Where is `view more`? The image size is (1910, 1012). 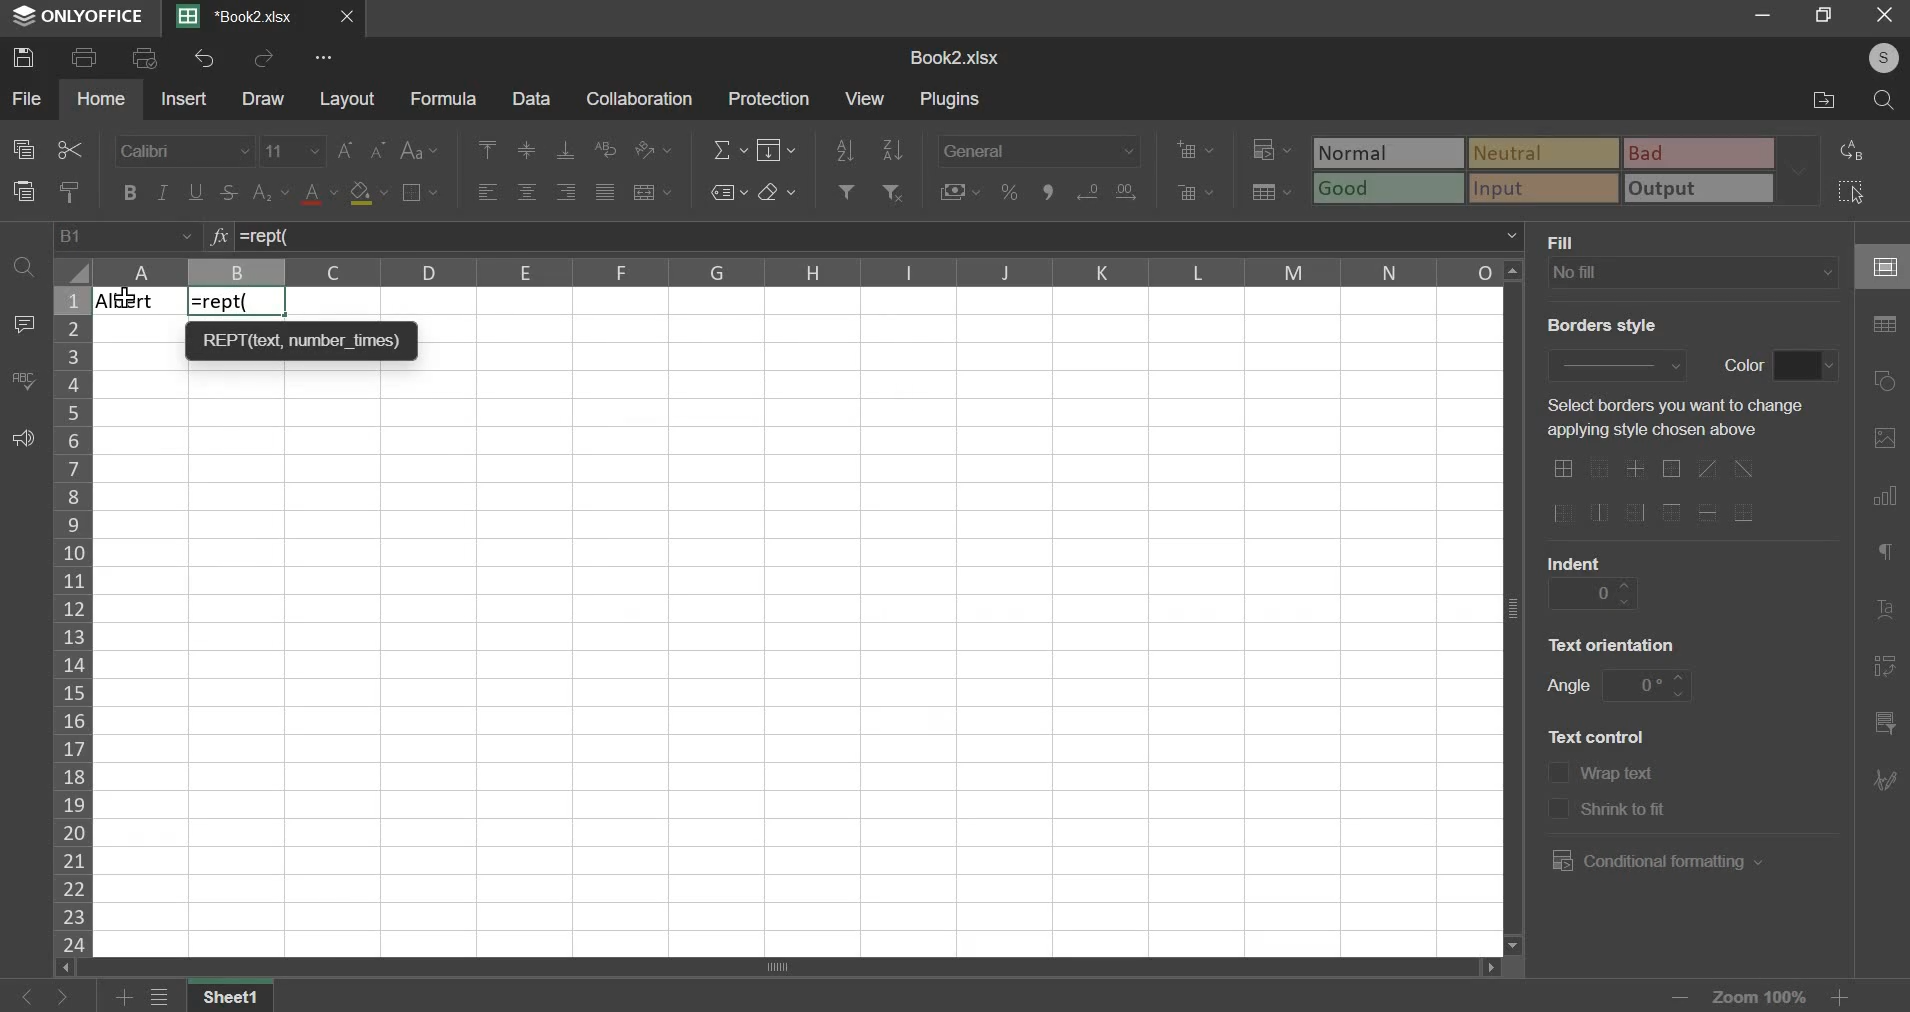
view more is located at coordinates (325, 57).